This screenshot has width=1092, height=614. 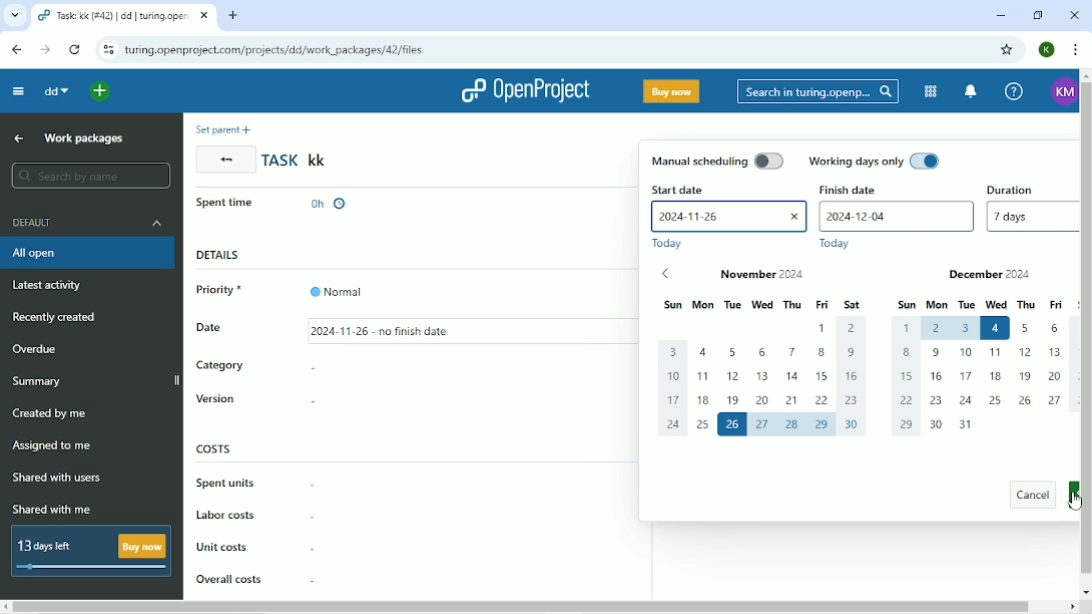 I want to click on View site information, so click(x=107, y=50).